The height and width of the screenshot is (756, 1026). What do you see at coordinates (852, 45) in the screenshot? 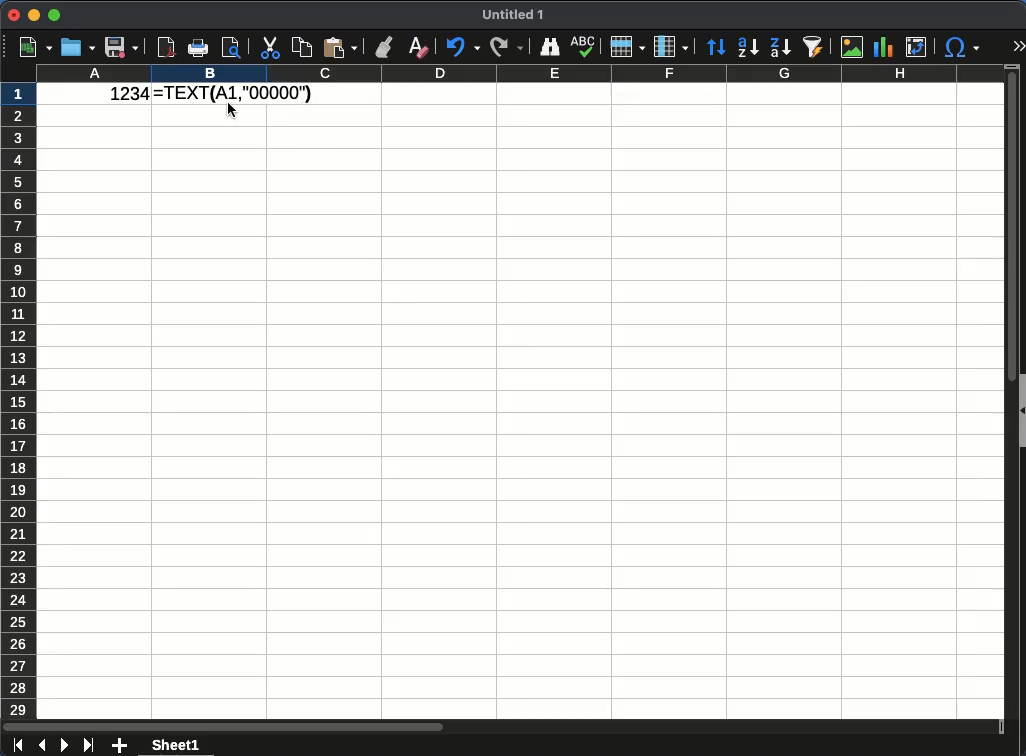
I see `image` at bounding box center [852, 45].